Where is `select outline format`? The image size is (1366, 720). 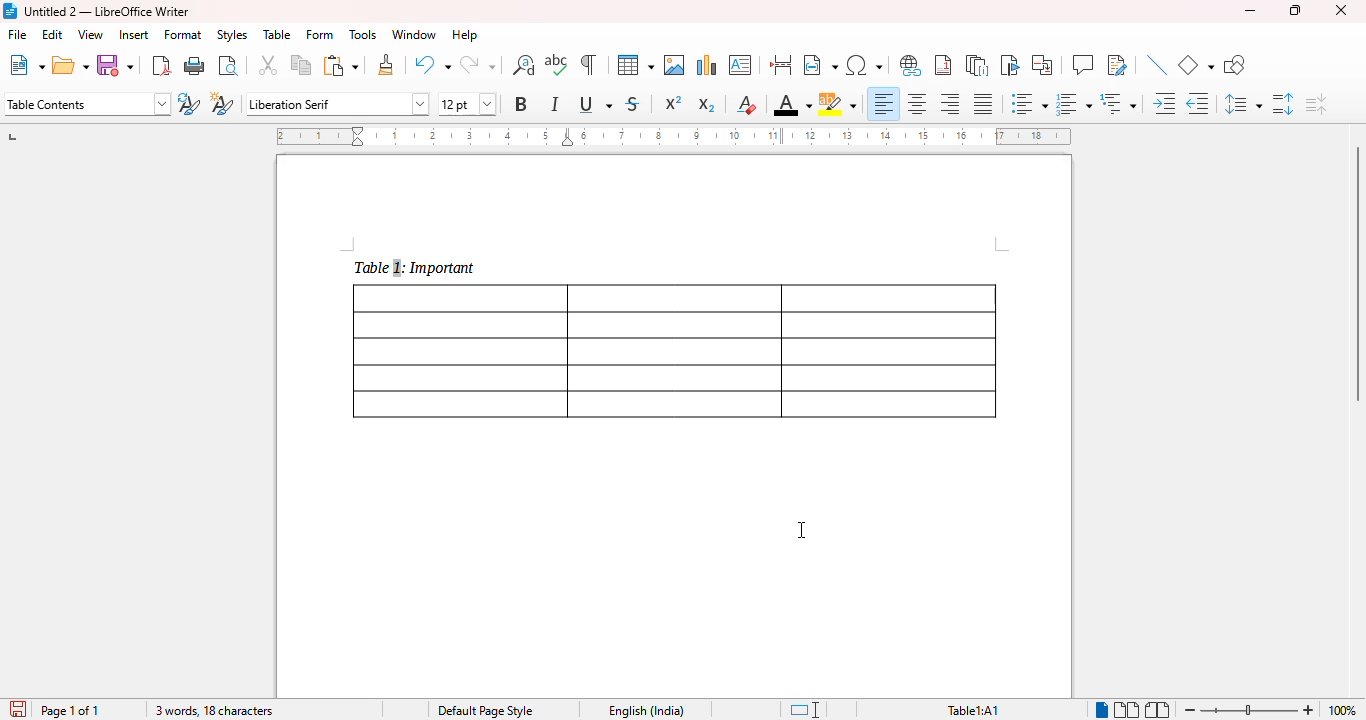
select outline format is located at coordinates (1118, 103).